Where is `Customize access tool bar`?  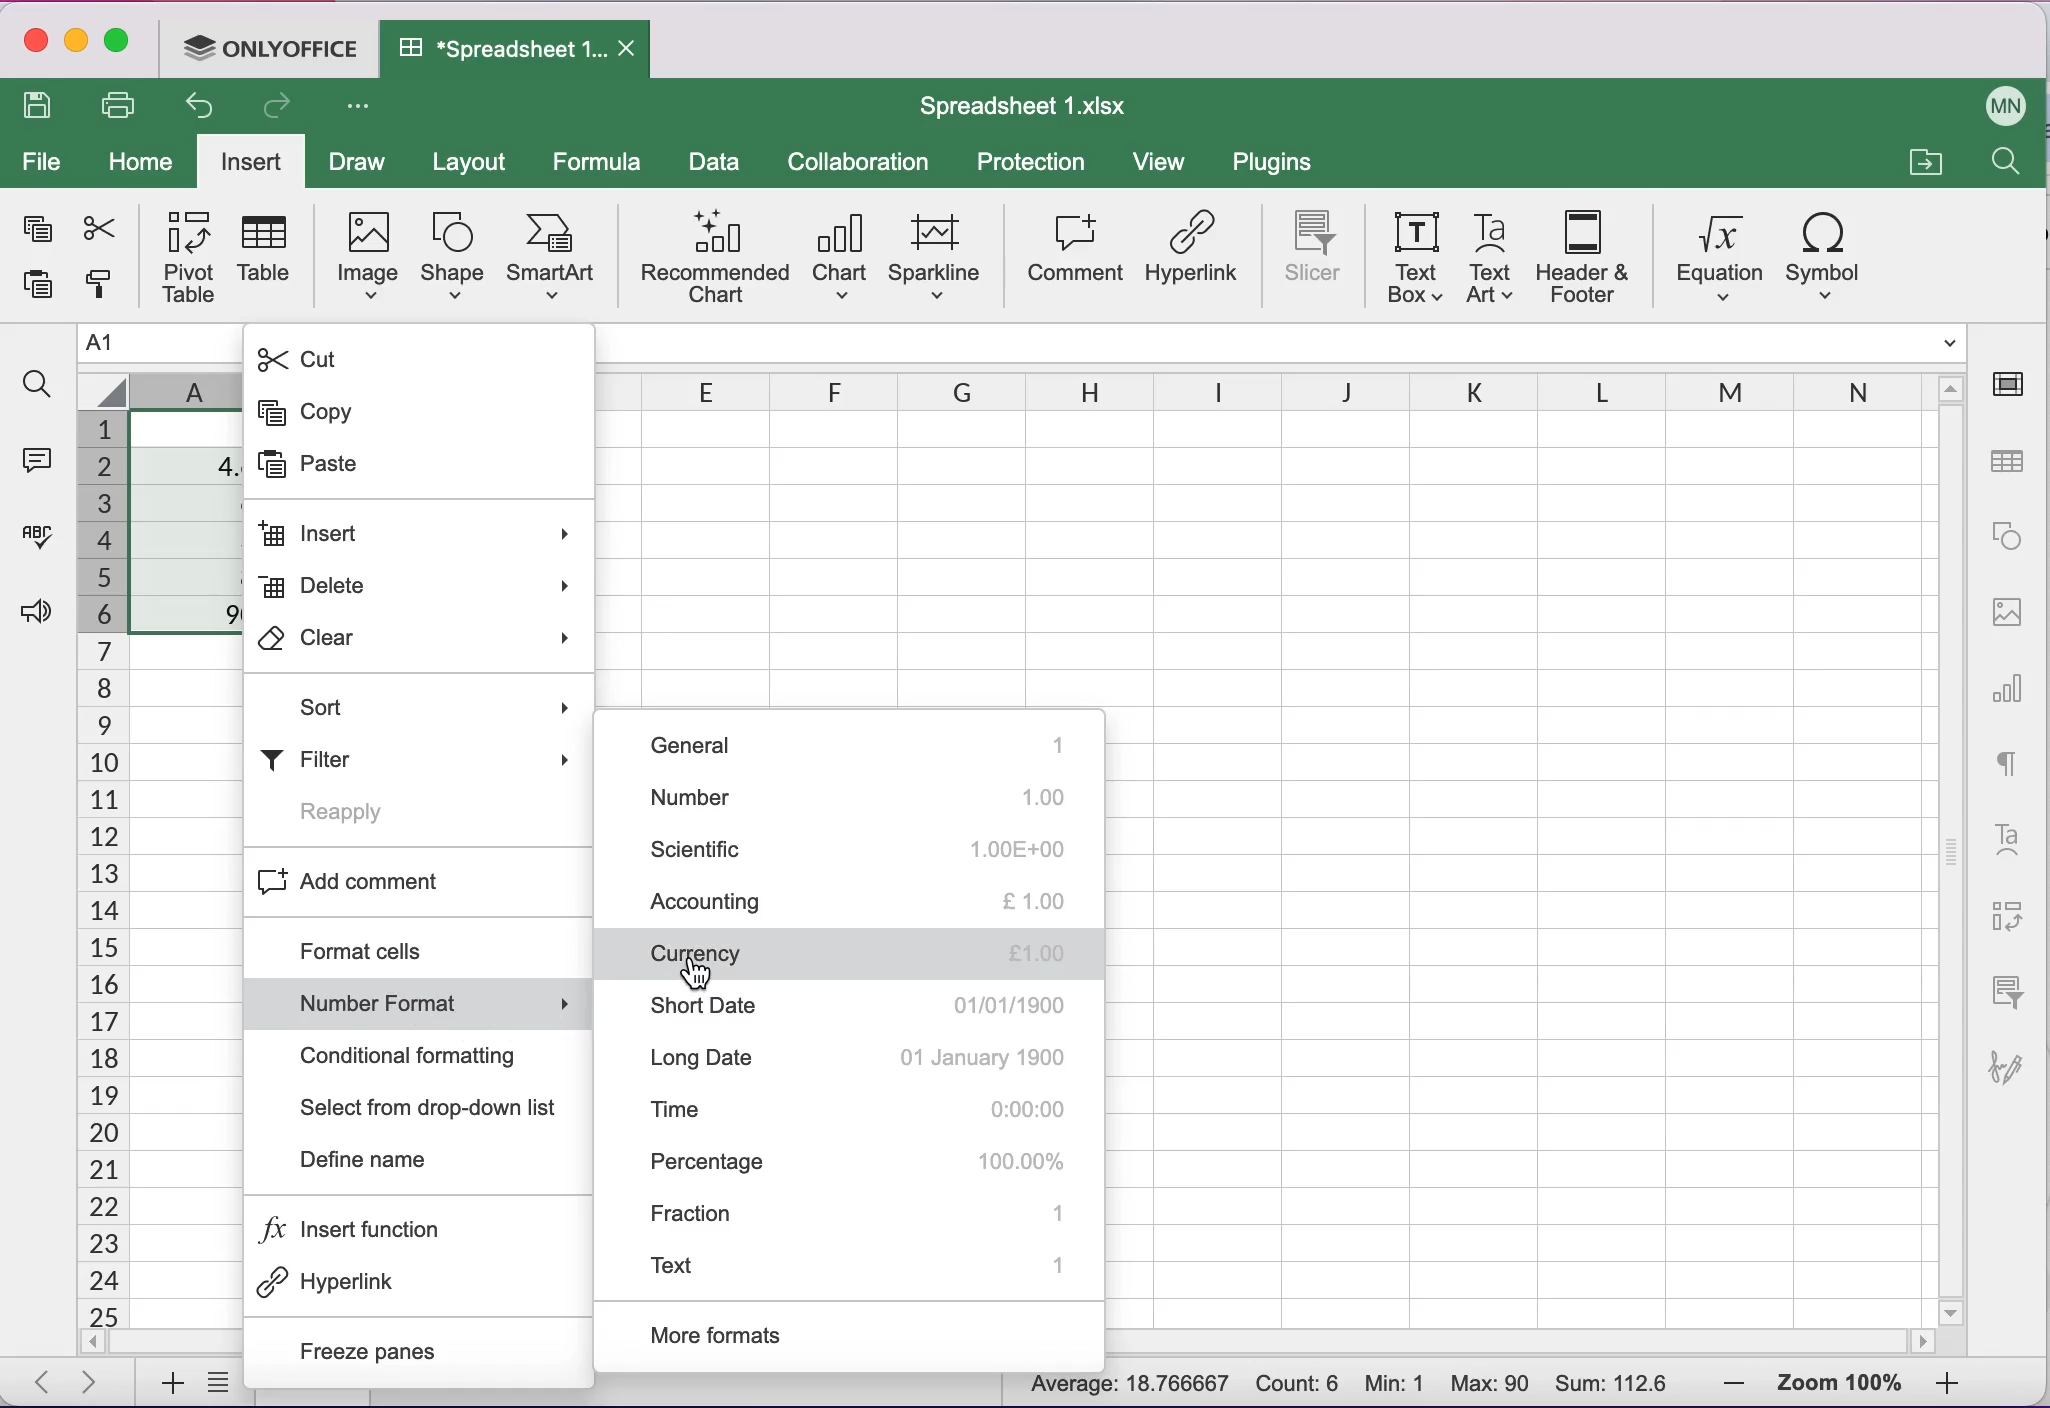 Customize access tool bar is located at coordinates (359, 105).